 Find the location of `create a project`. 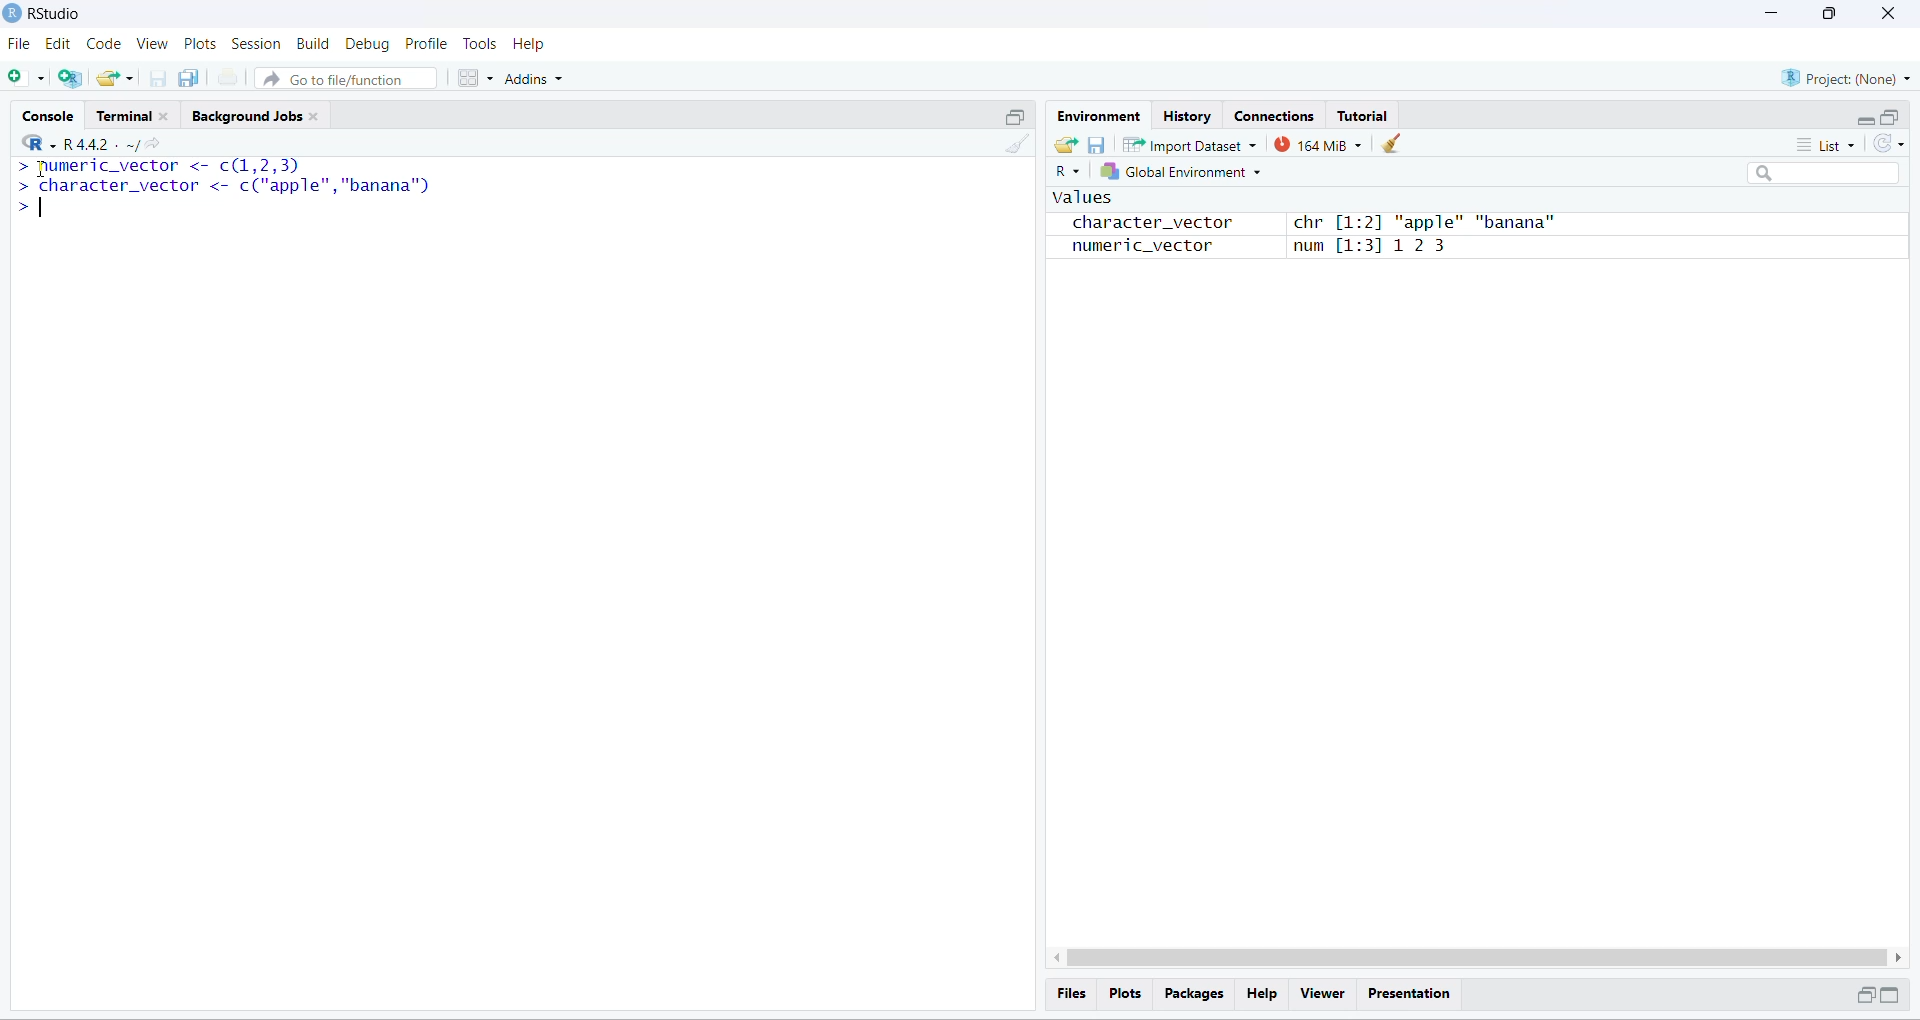

create a project is located at coordinates (69, 78).